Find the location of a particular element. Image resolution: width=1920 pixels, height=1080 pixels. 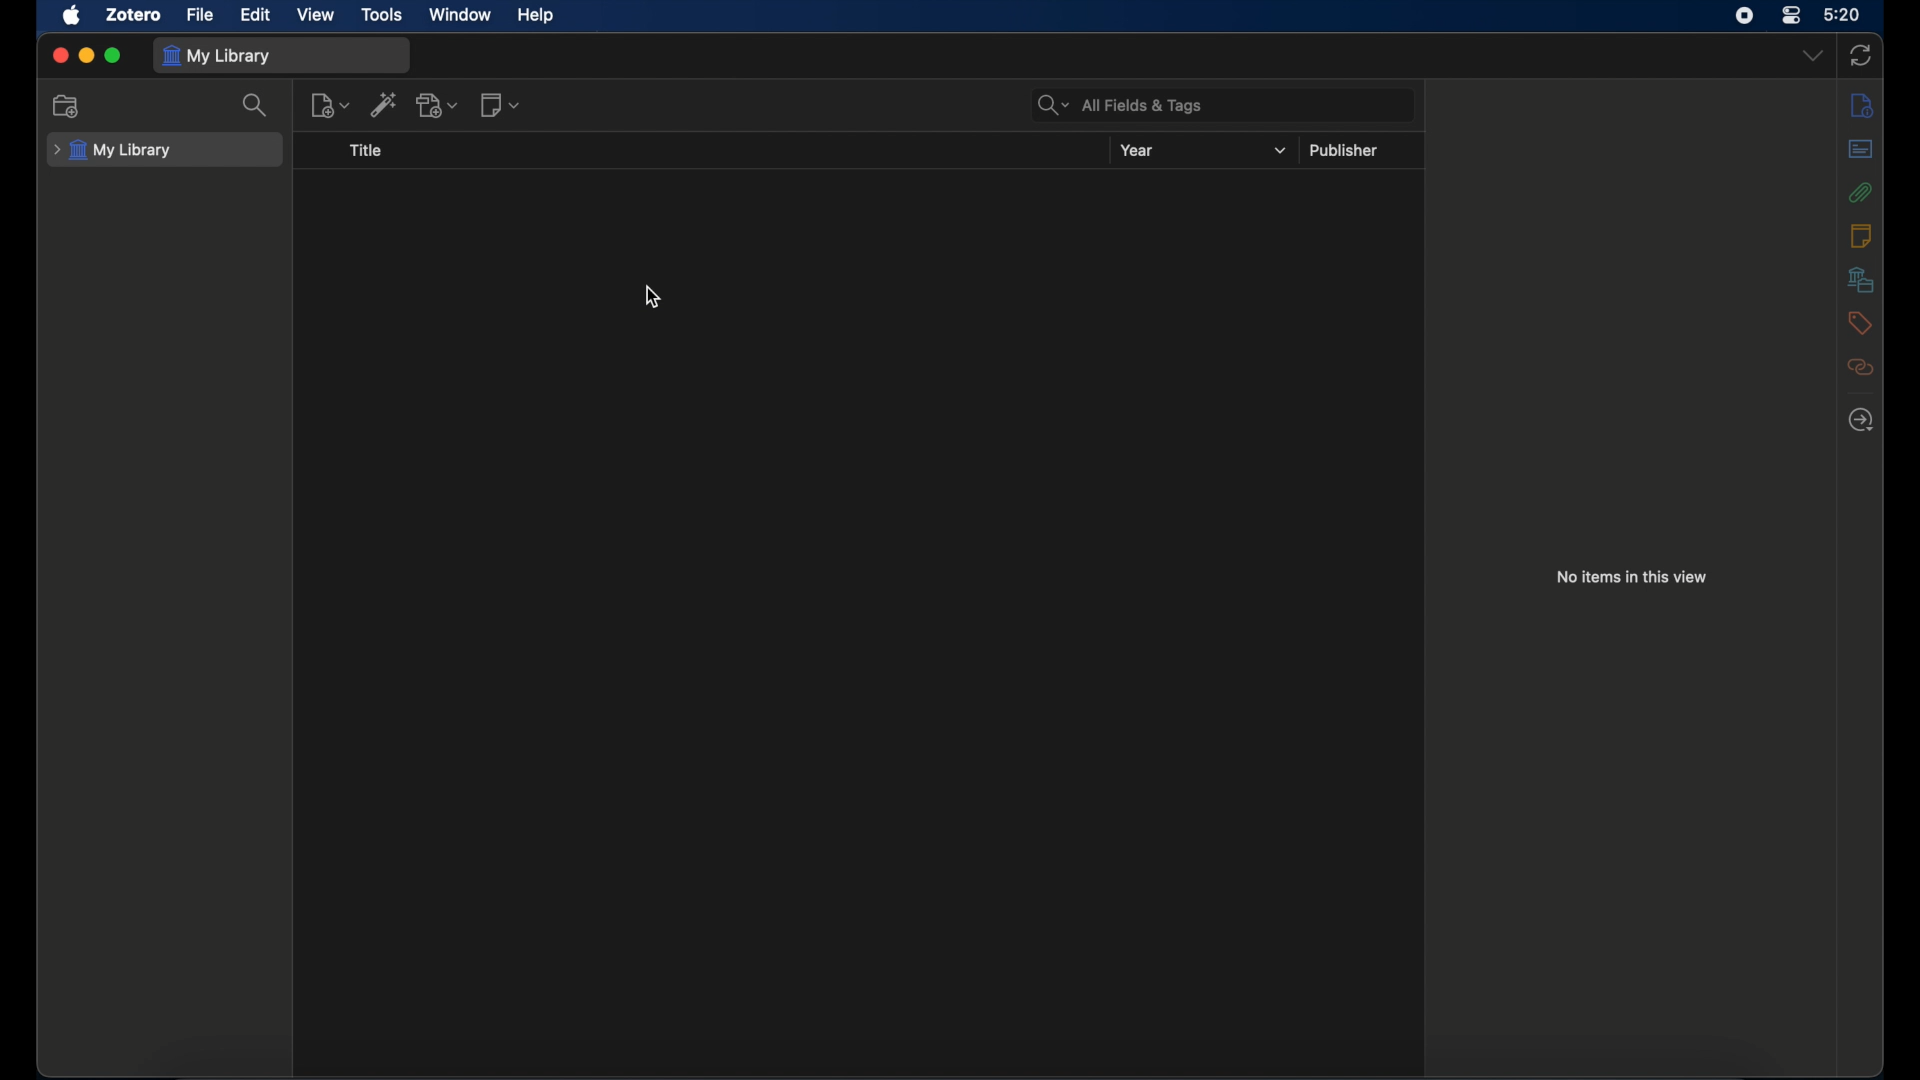

year is located at coordinates (1139, 151).